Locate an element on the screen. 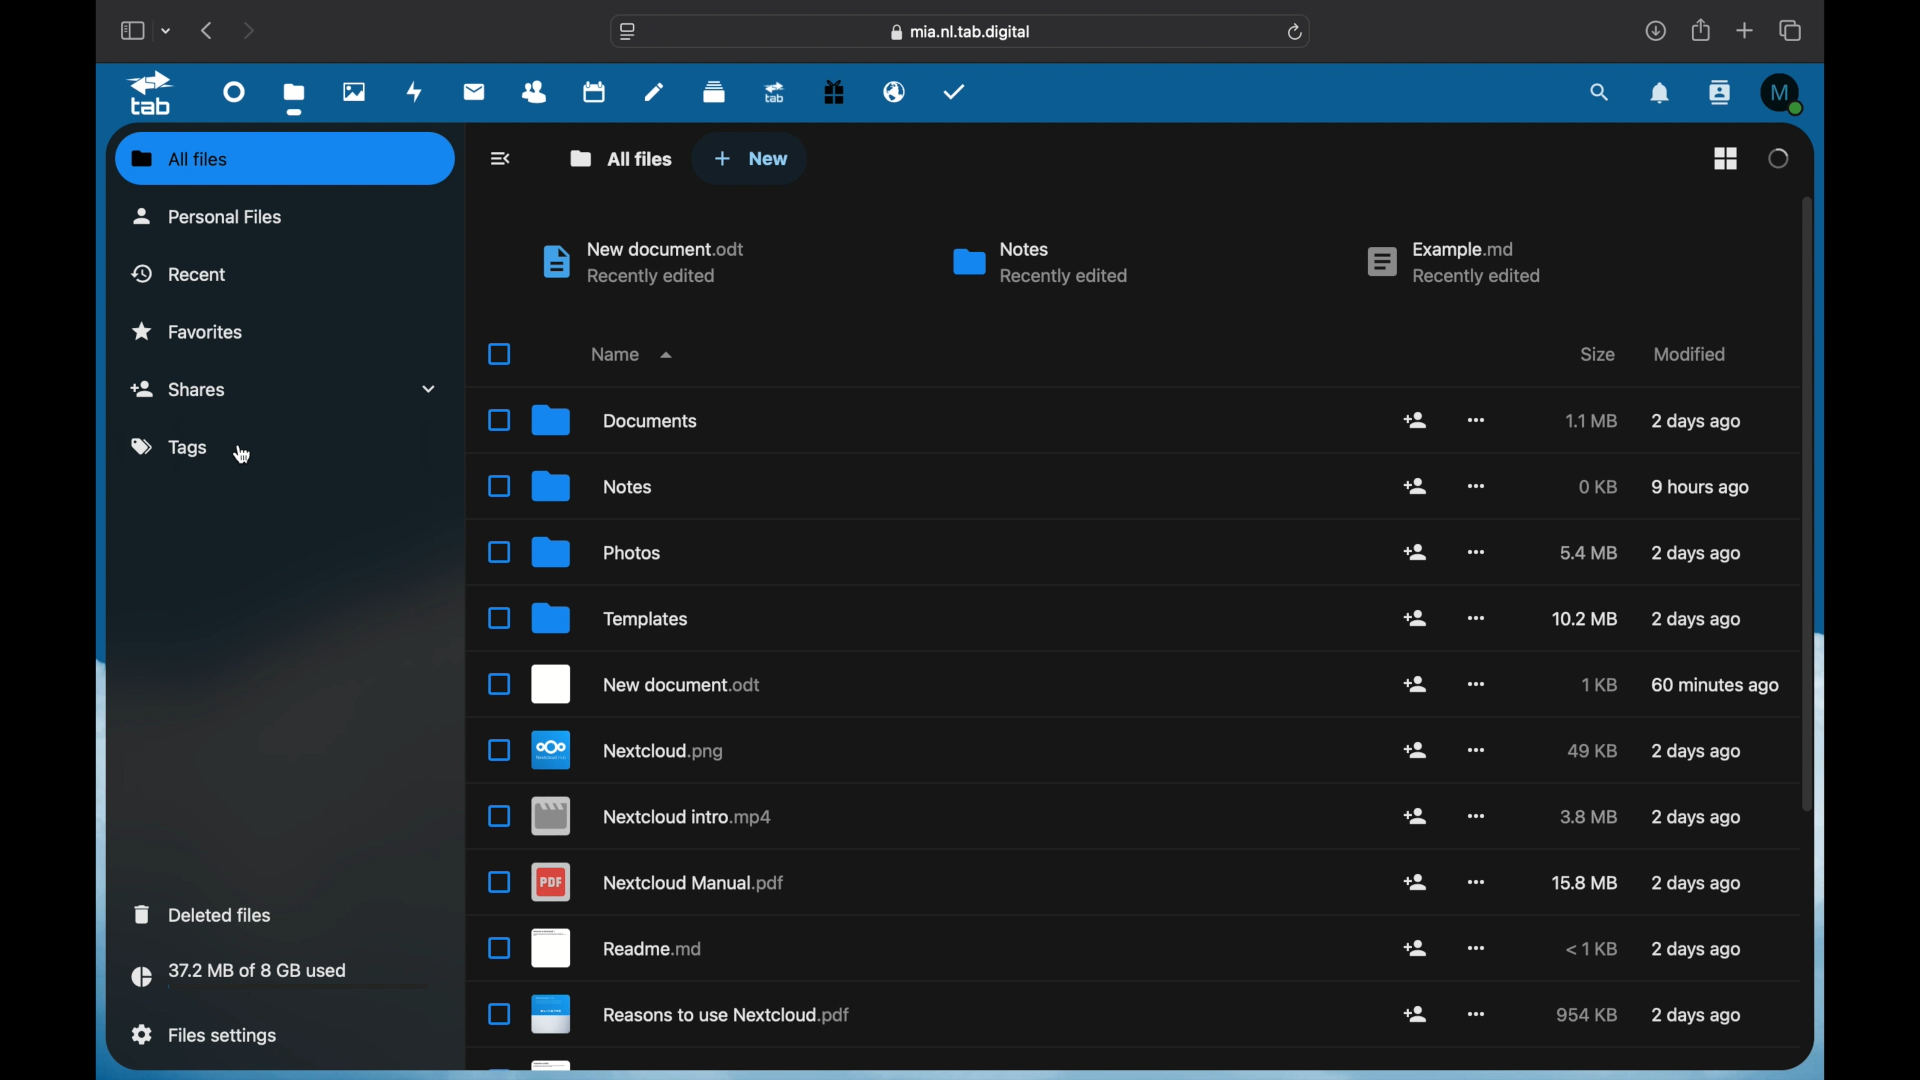 This screenshot has width=1920, height=1080. share is located at coordinates (1417, 684).